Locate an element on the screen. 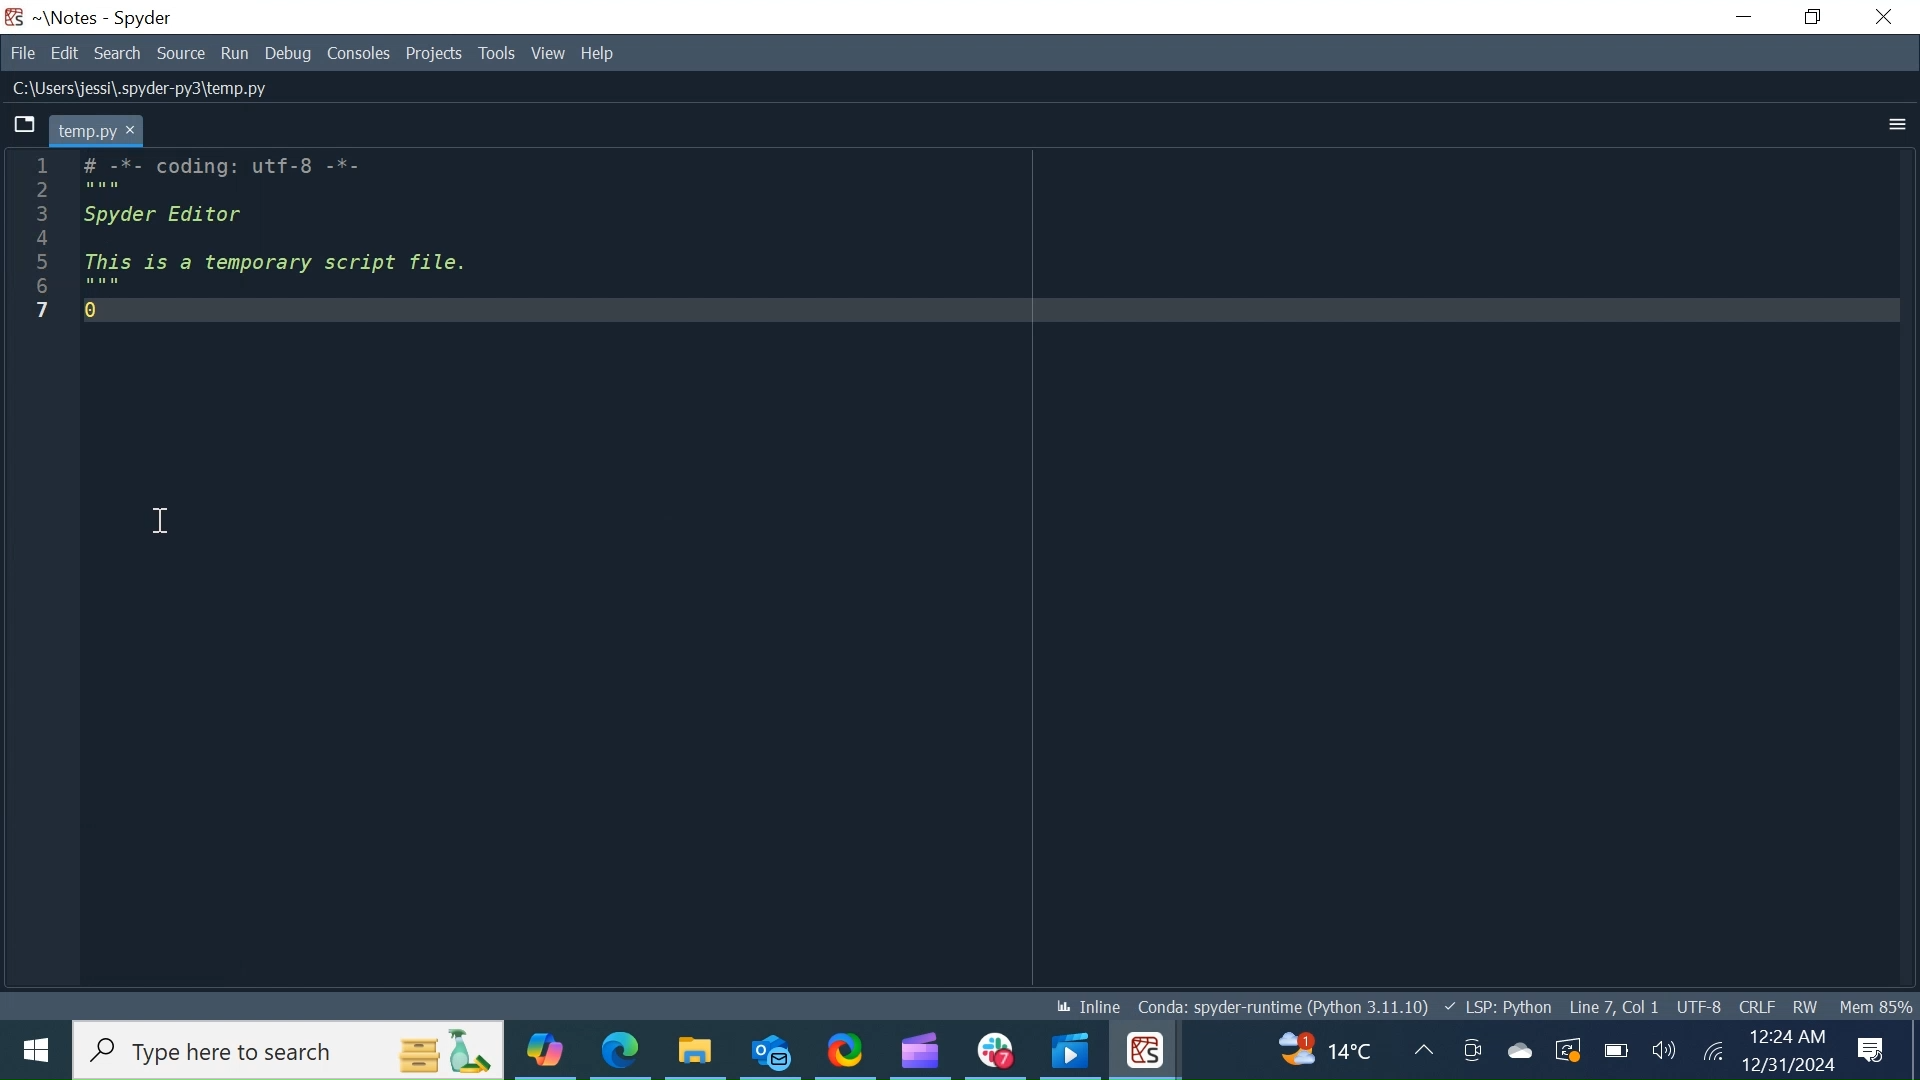  Updates is located at coordinates (1305, 1049).